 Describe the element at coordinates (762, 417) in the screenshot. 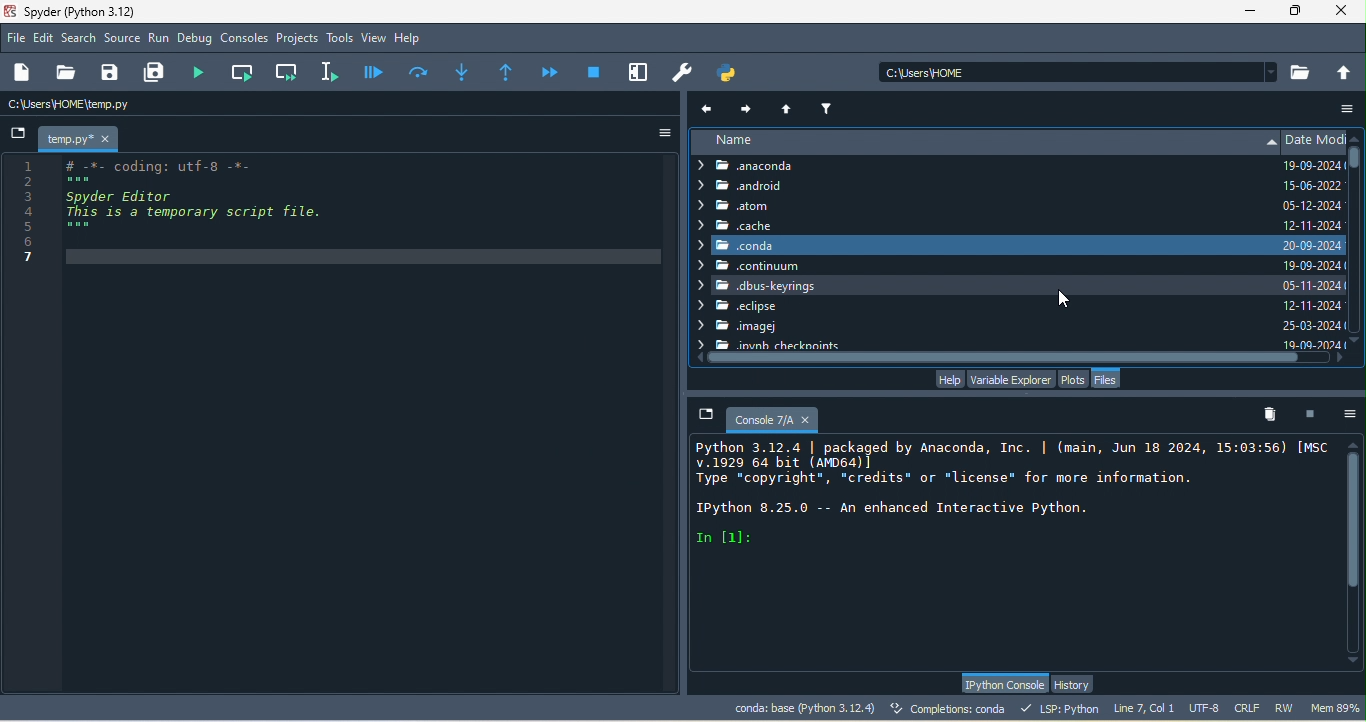

I see `console 7/a` at that location.